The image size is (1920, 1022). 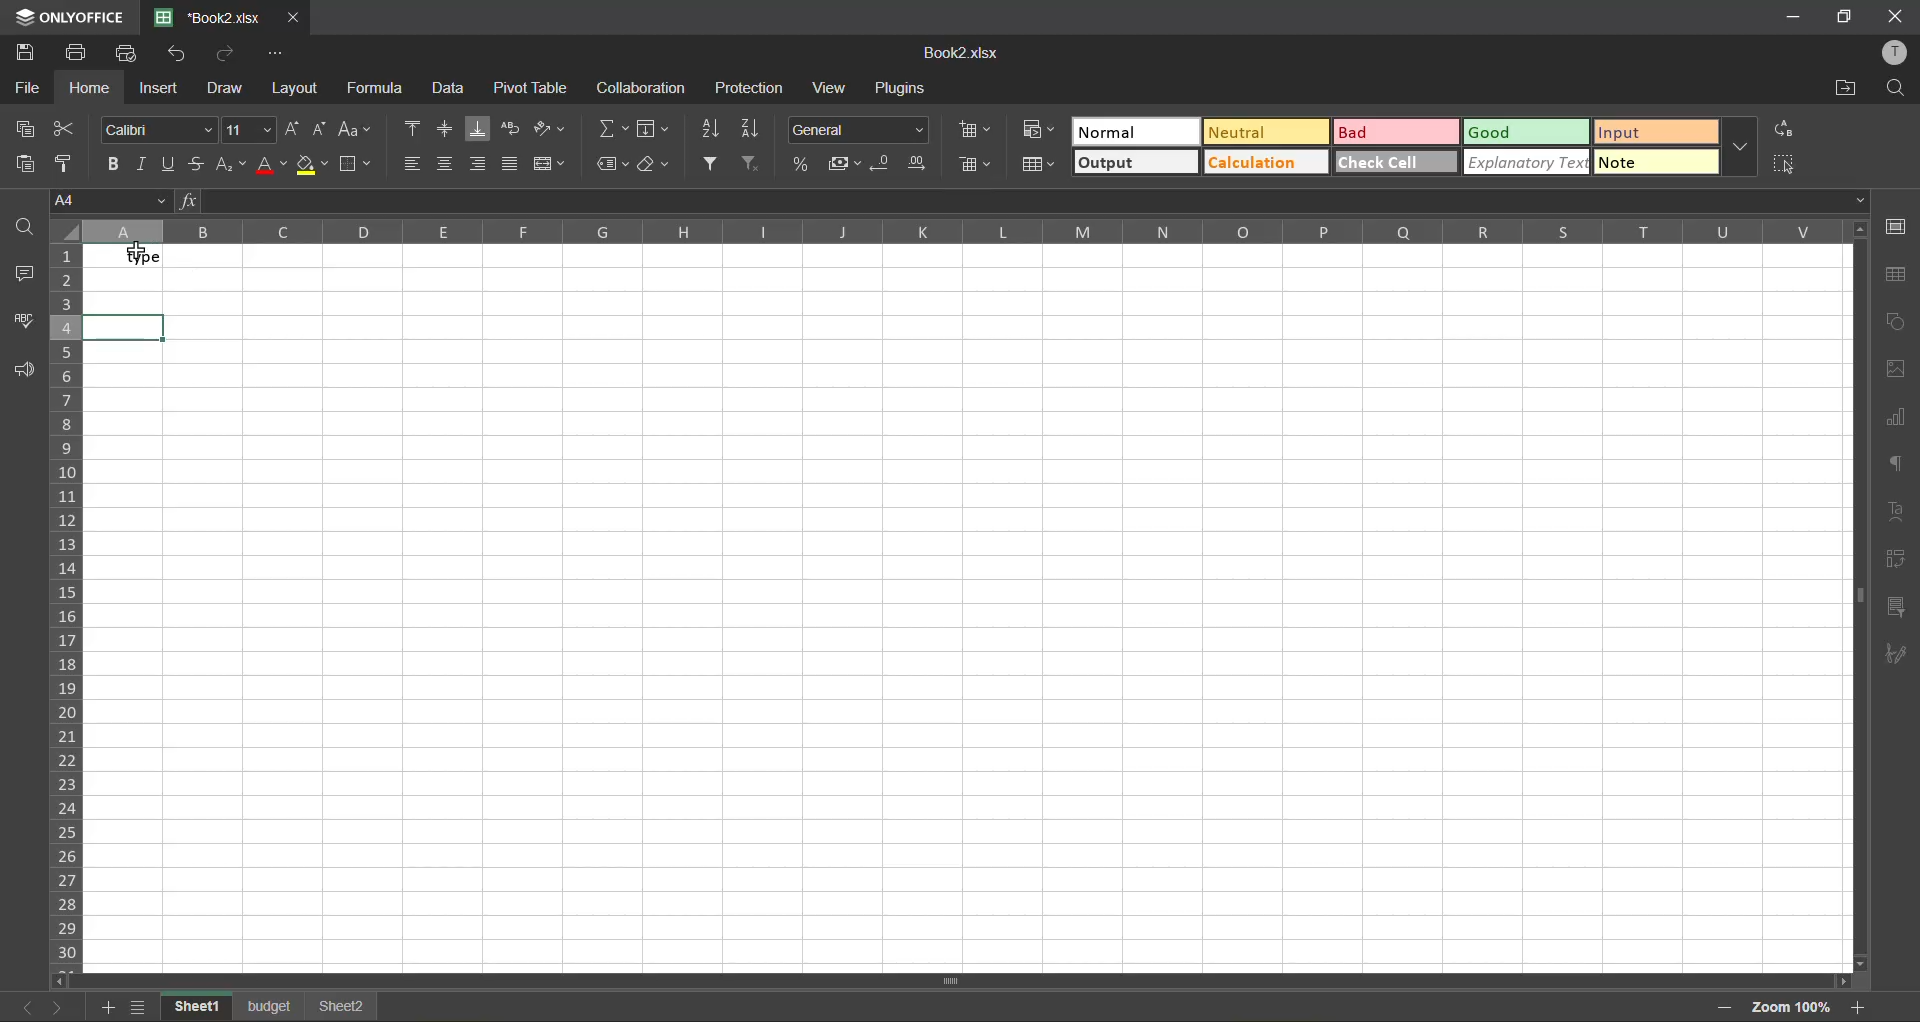 I want to click on filter, so click(x=713, y=164).